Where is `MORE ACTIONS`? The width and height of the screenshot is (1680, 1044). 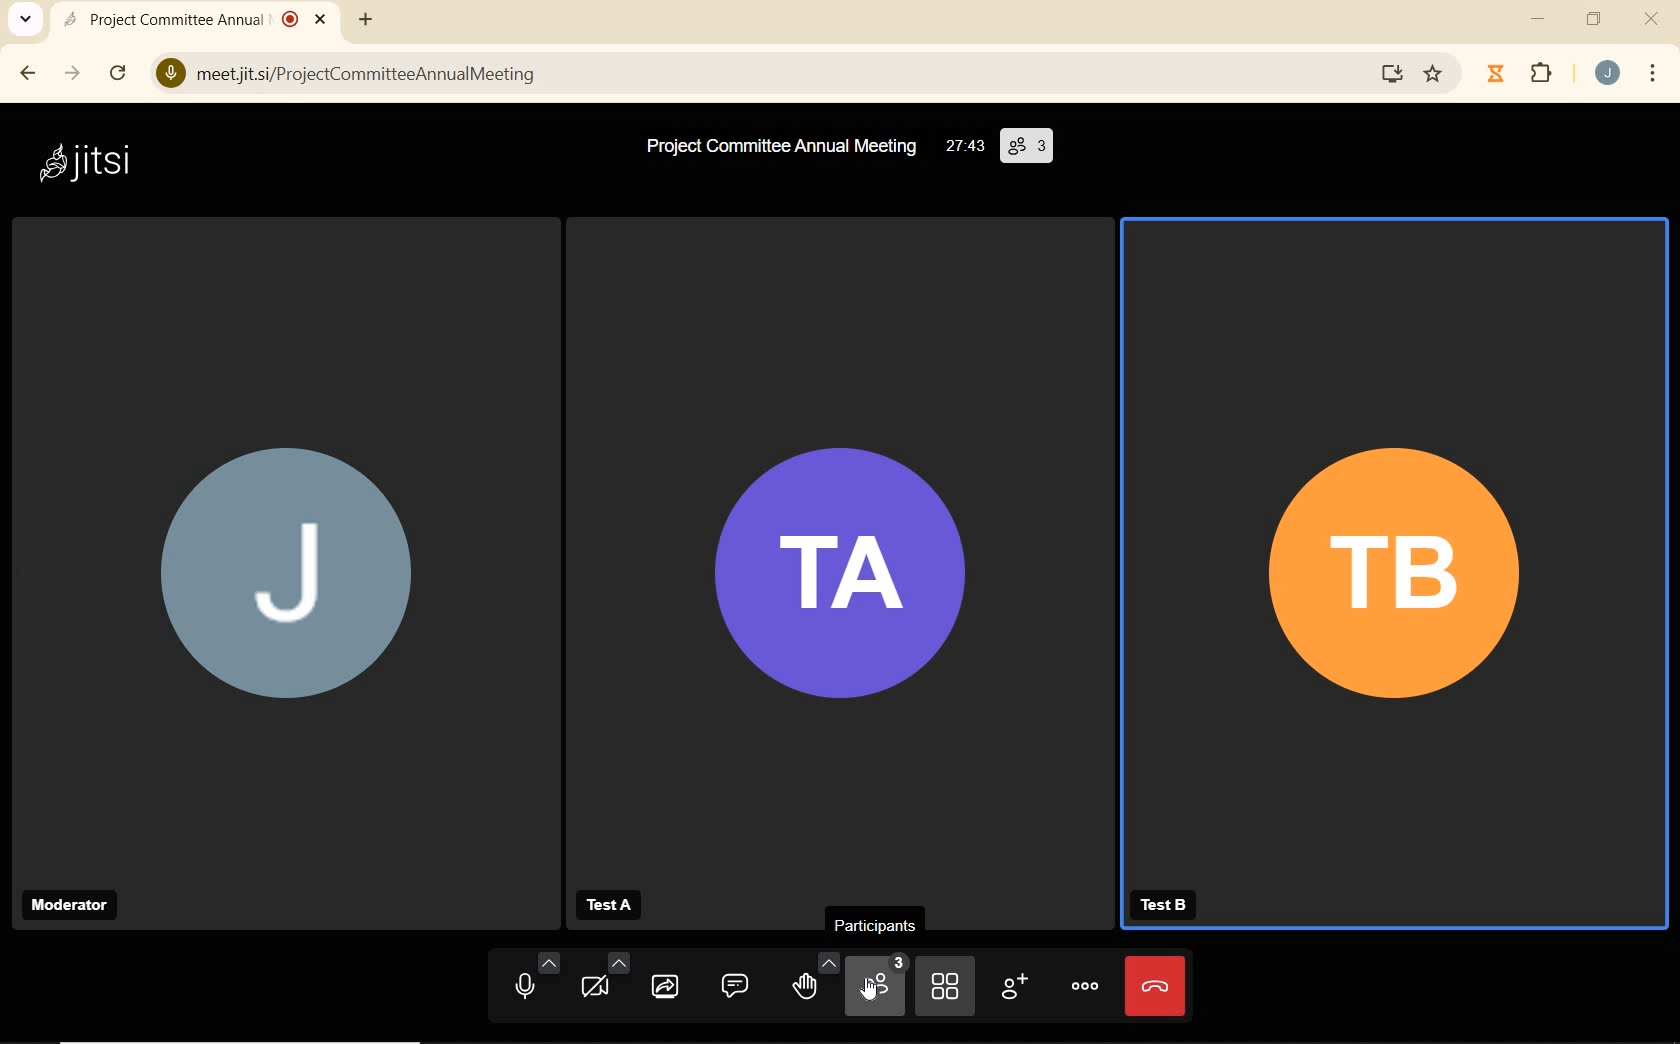
MORE ACTIONS is located at coordinates (1083, 985).